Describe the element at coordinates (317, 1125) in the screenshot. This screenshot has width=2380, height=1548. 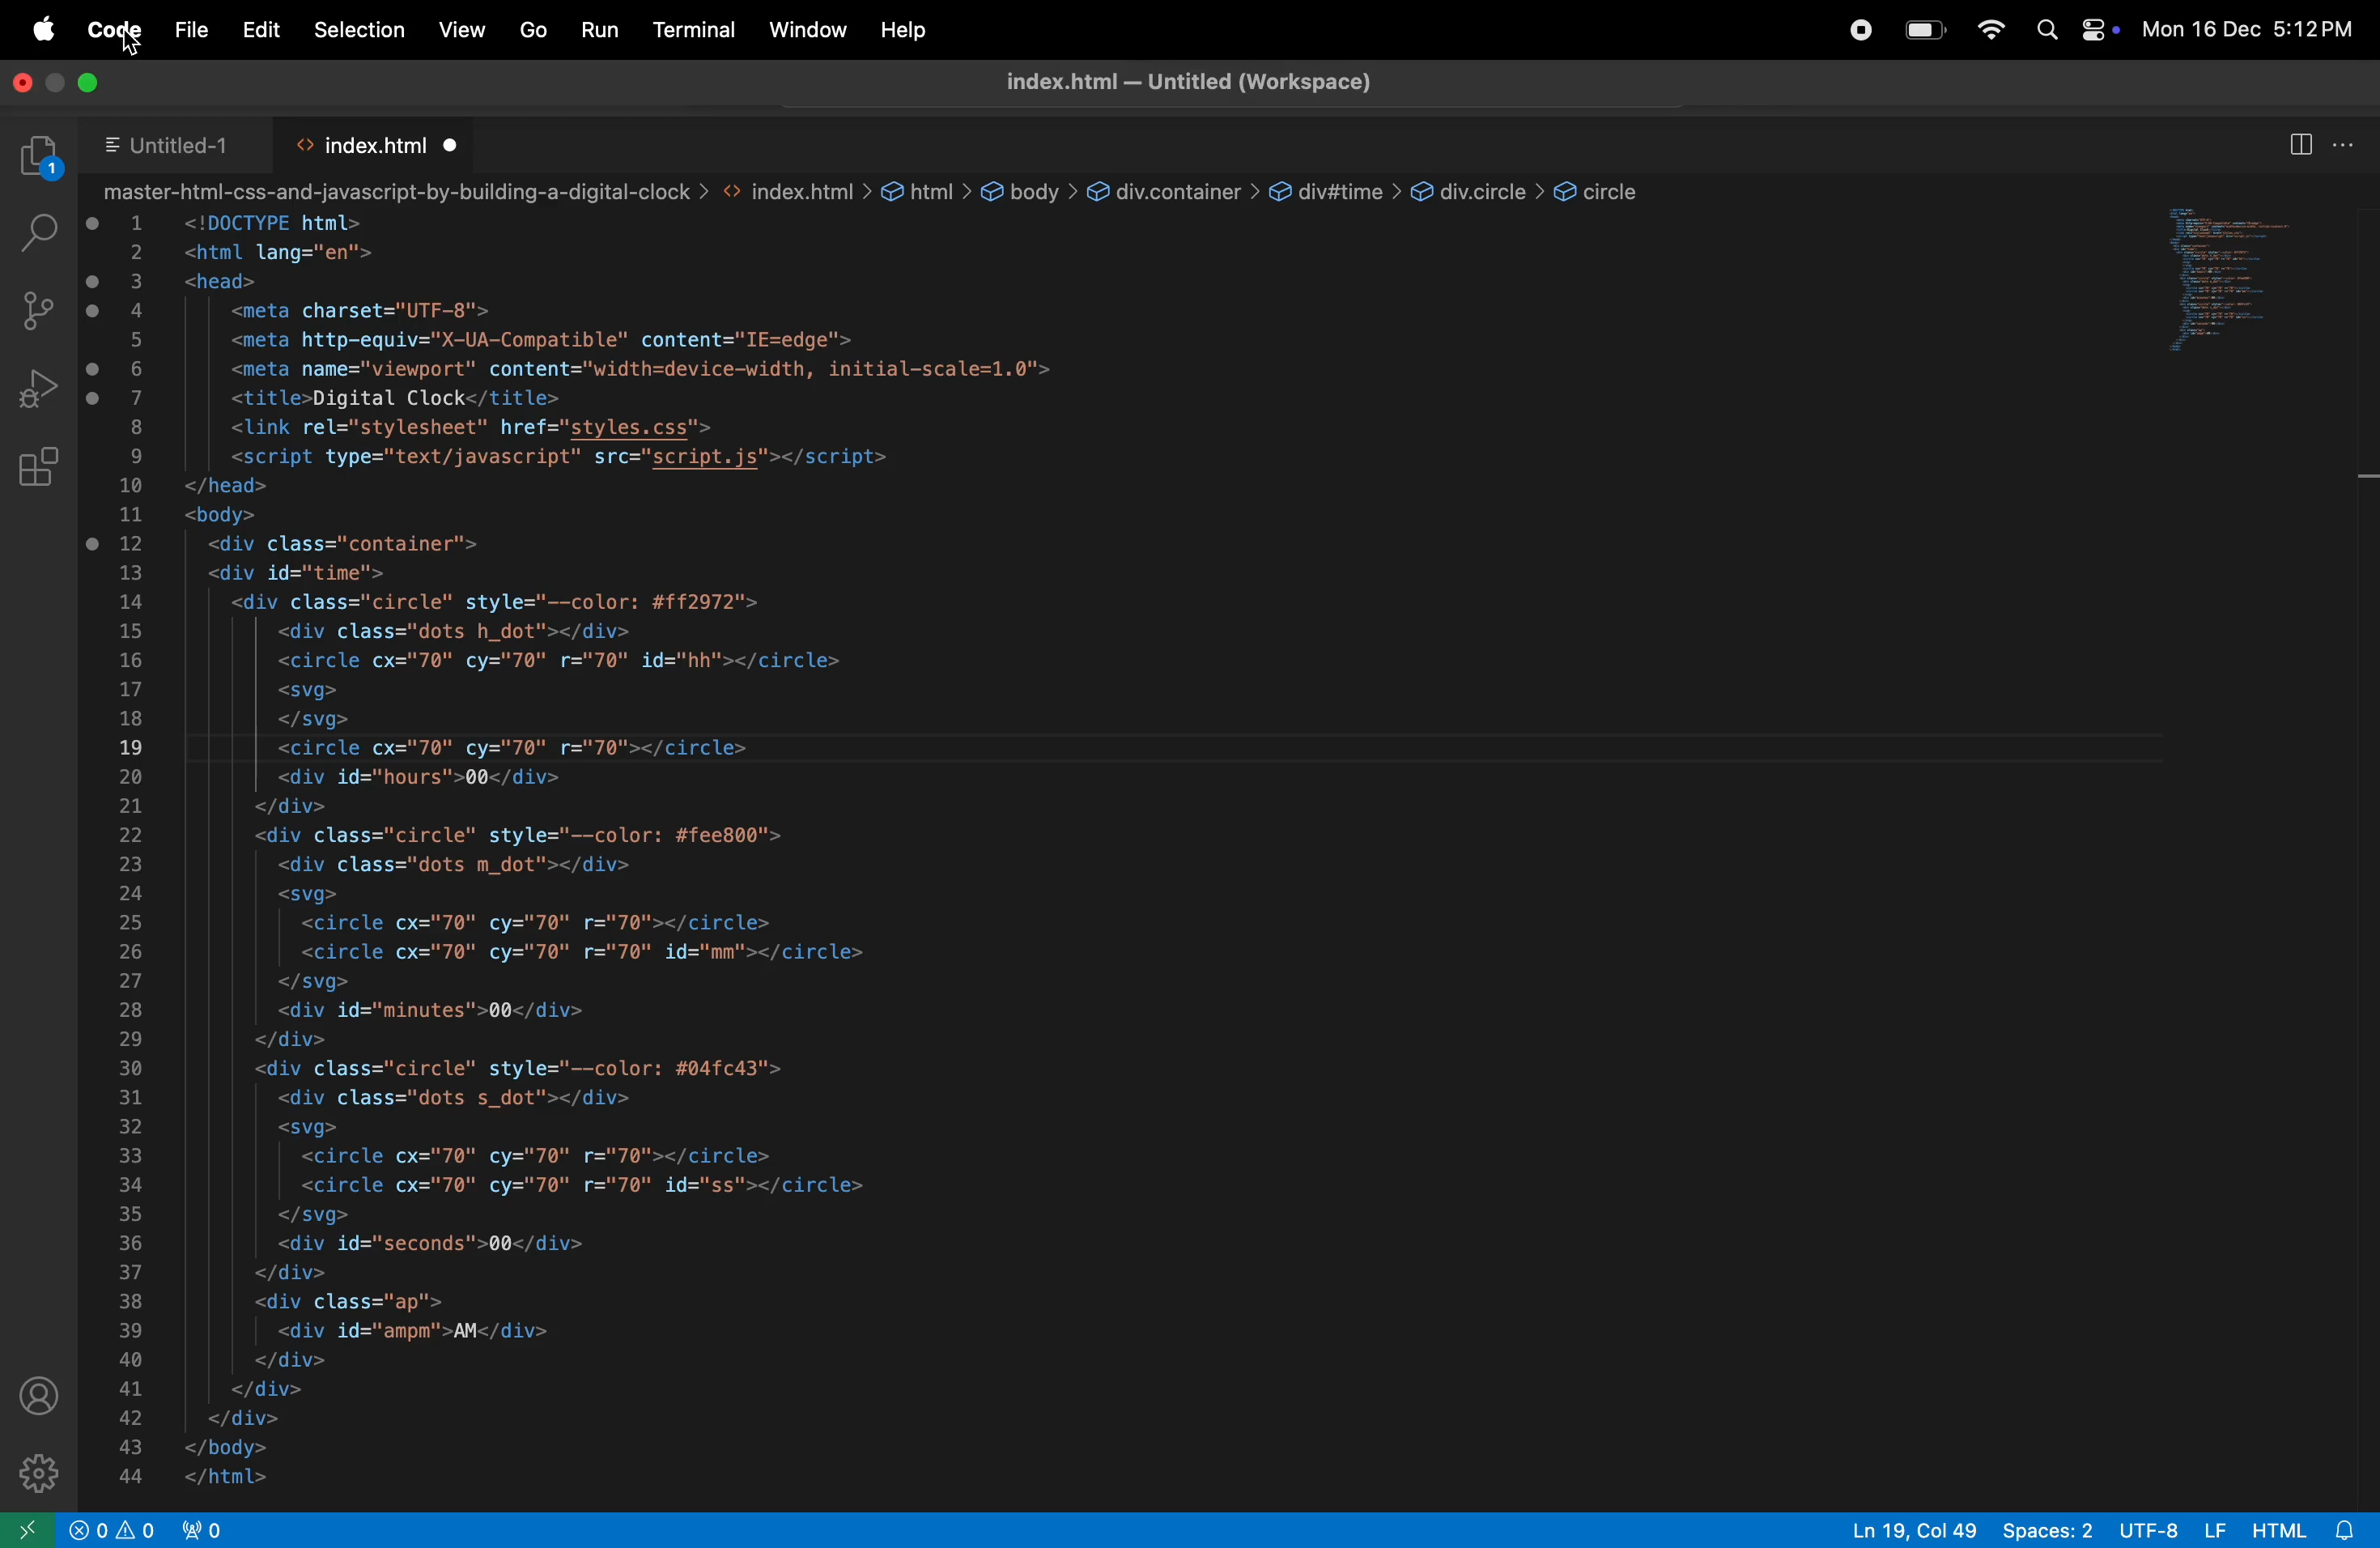
I see `<svg>` at that location.